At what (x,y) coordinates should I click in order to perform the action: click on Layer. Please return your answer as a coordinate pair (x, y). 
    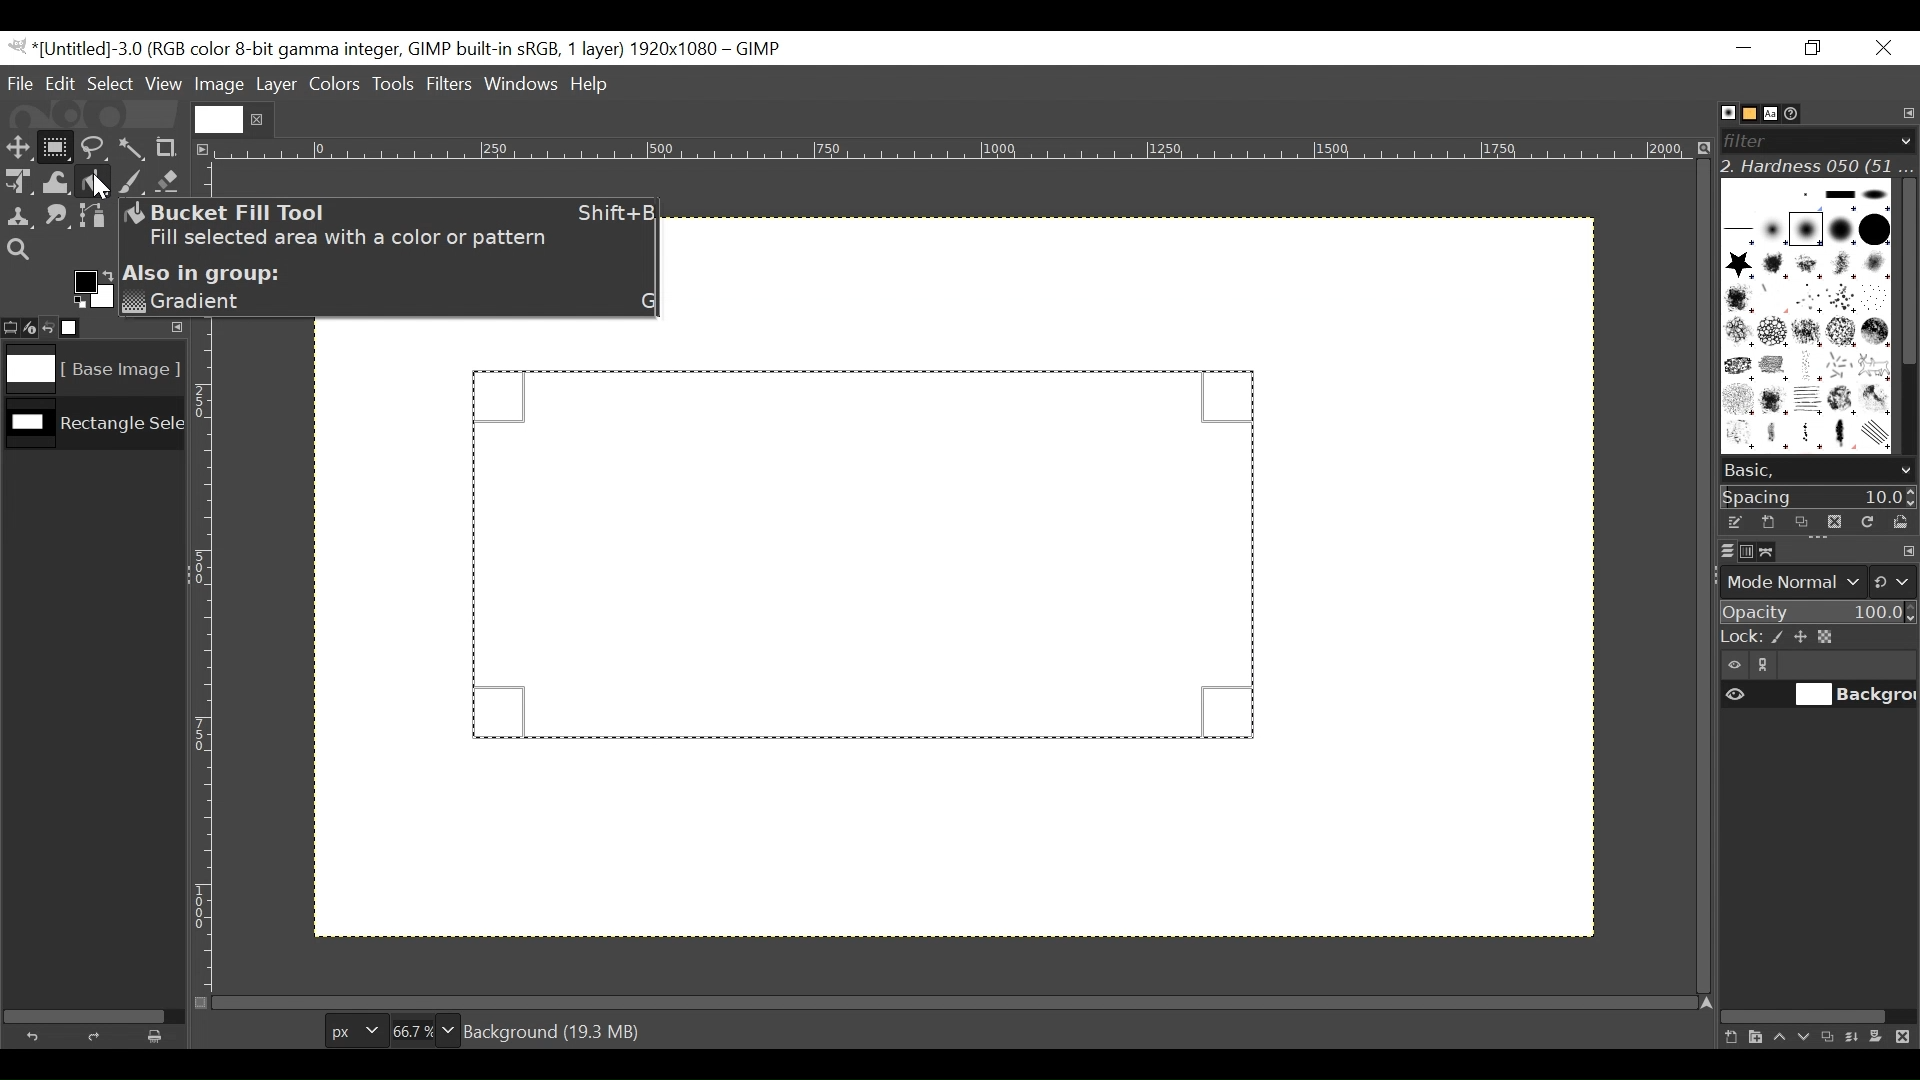
    Looking at the image, I should click on (275, 83).